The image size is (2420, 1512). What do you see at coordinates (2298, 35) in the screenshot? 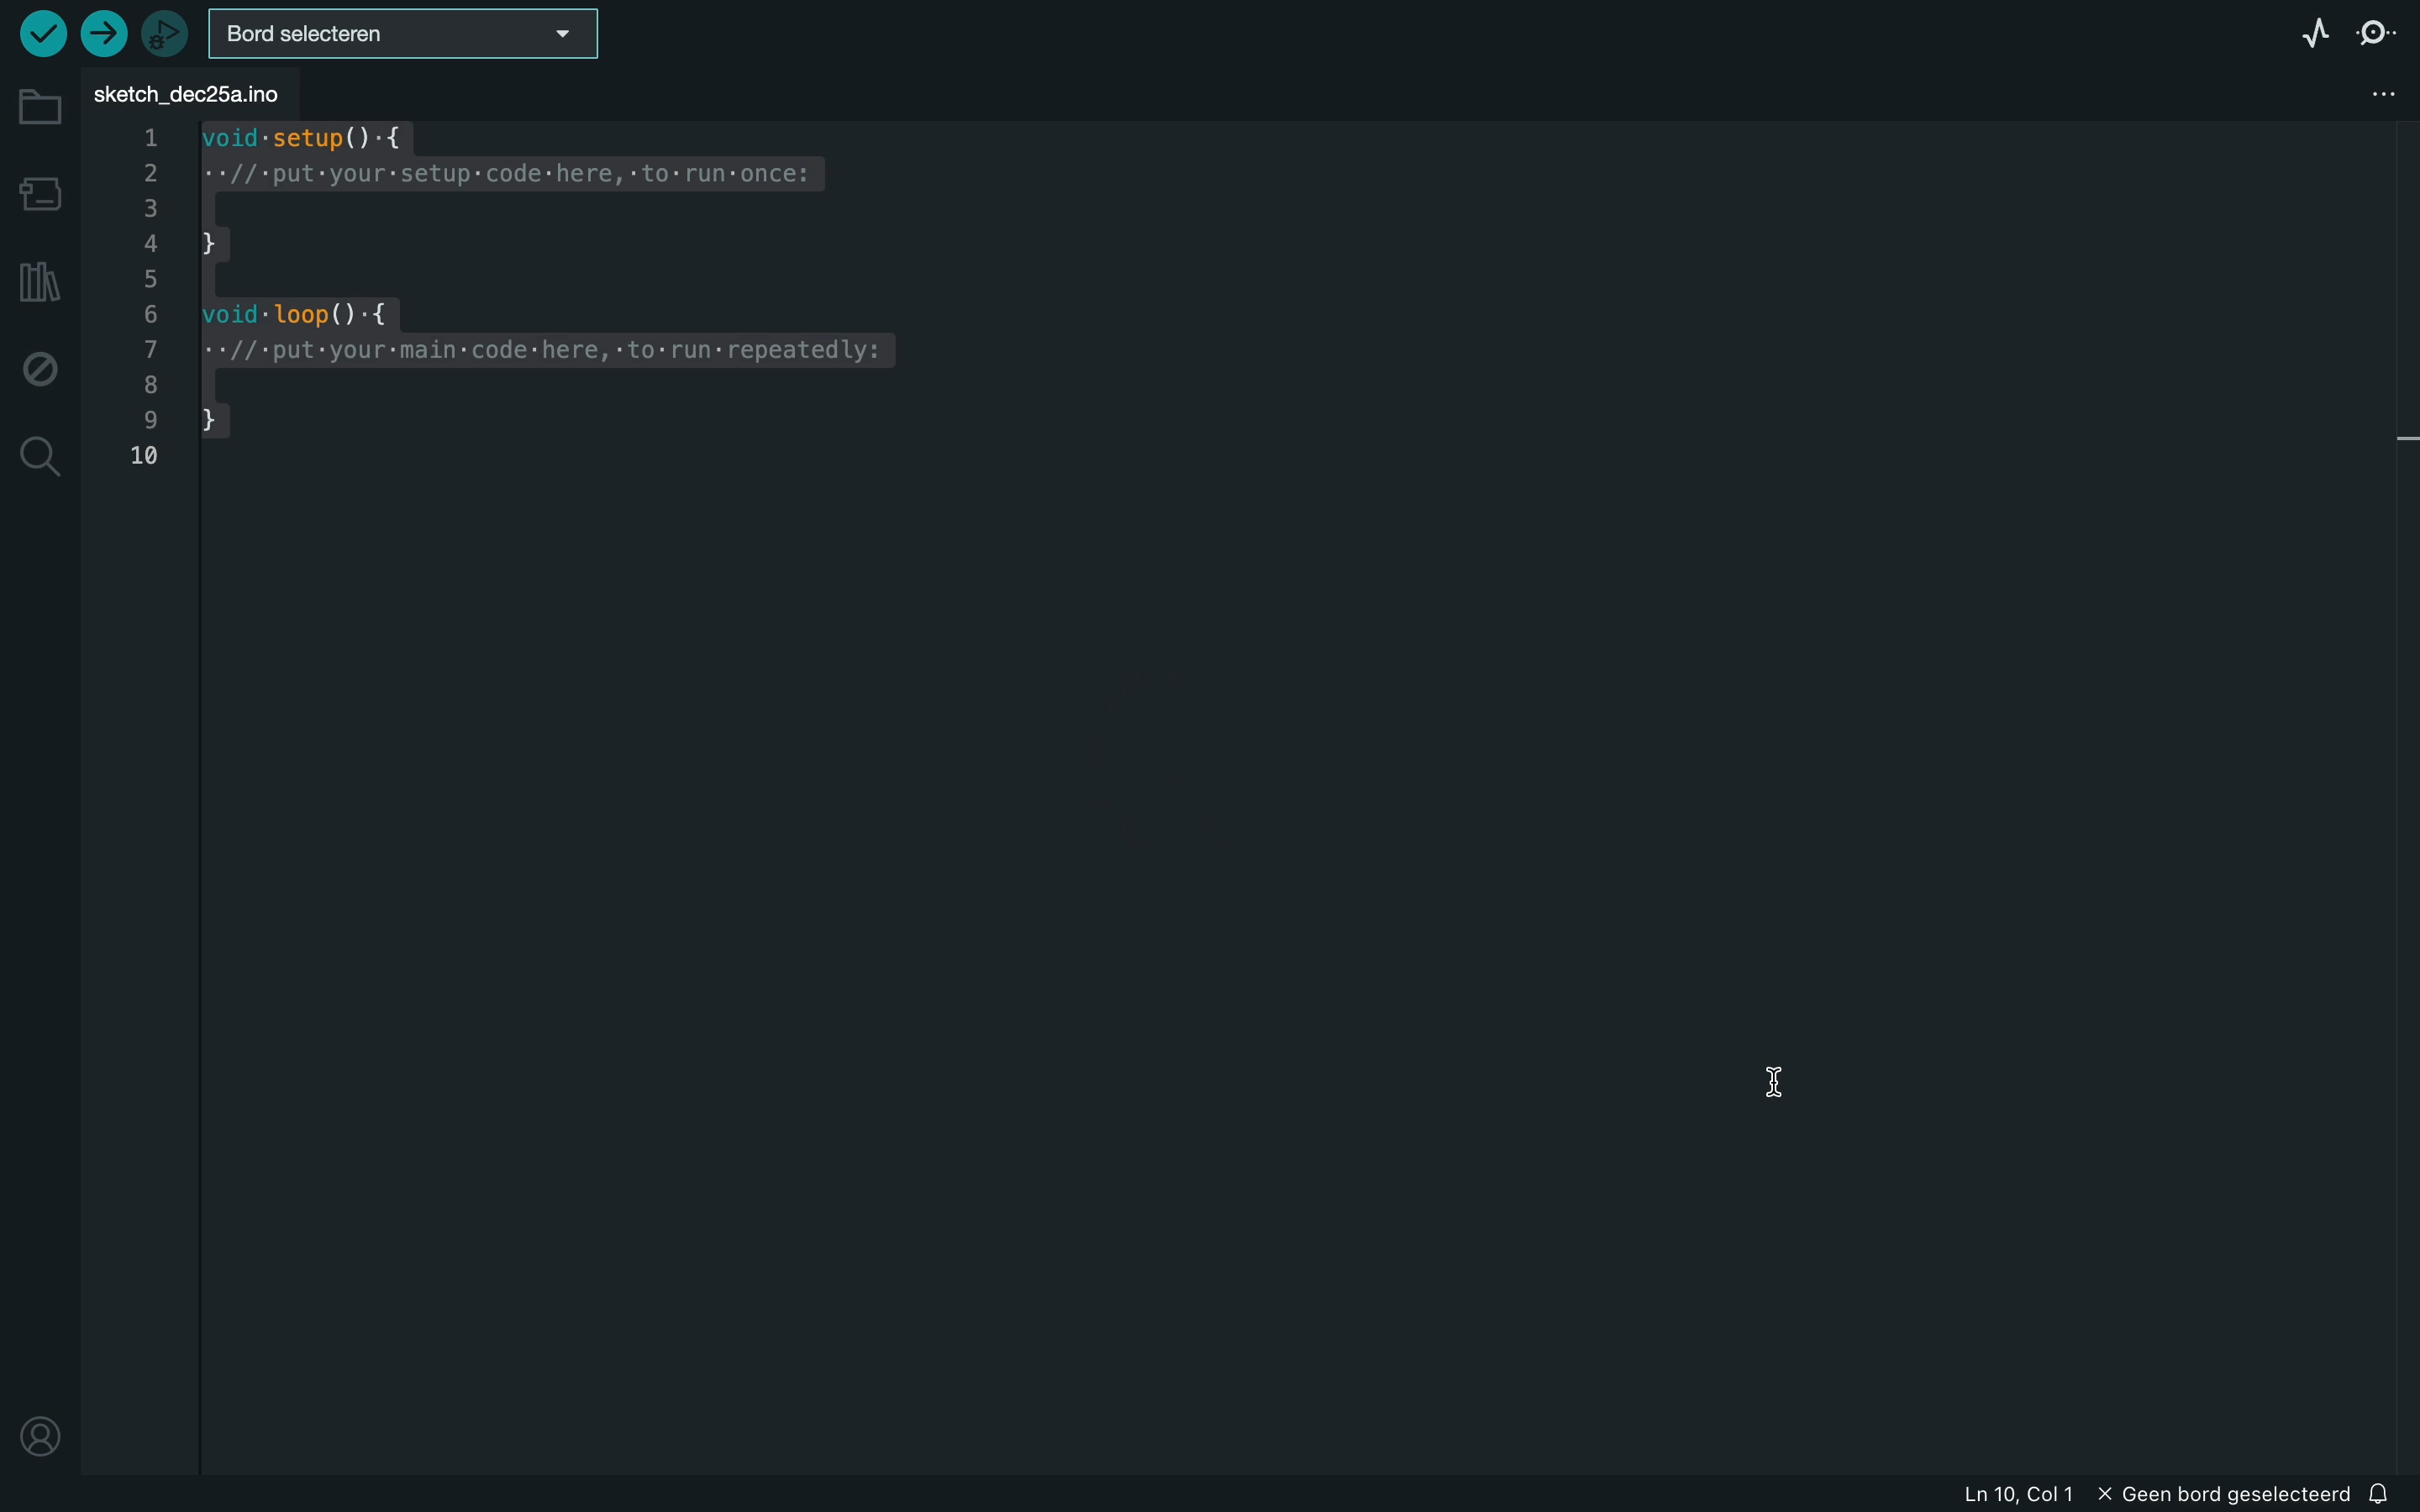
I see `serial plotter` at bounding box center [2298, 35].